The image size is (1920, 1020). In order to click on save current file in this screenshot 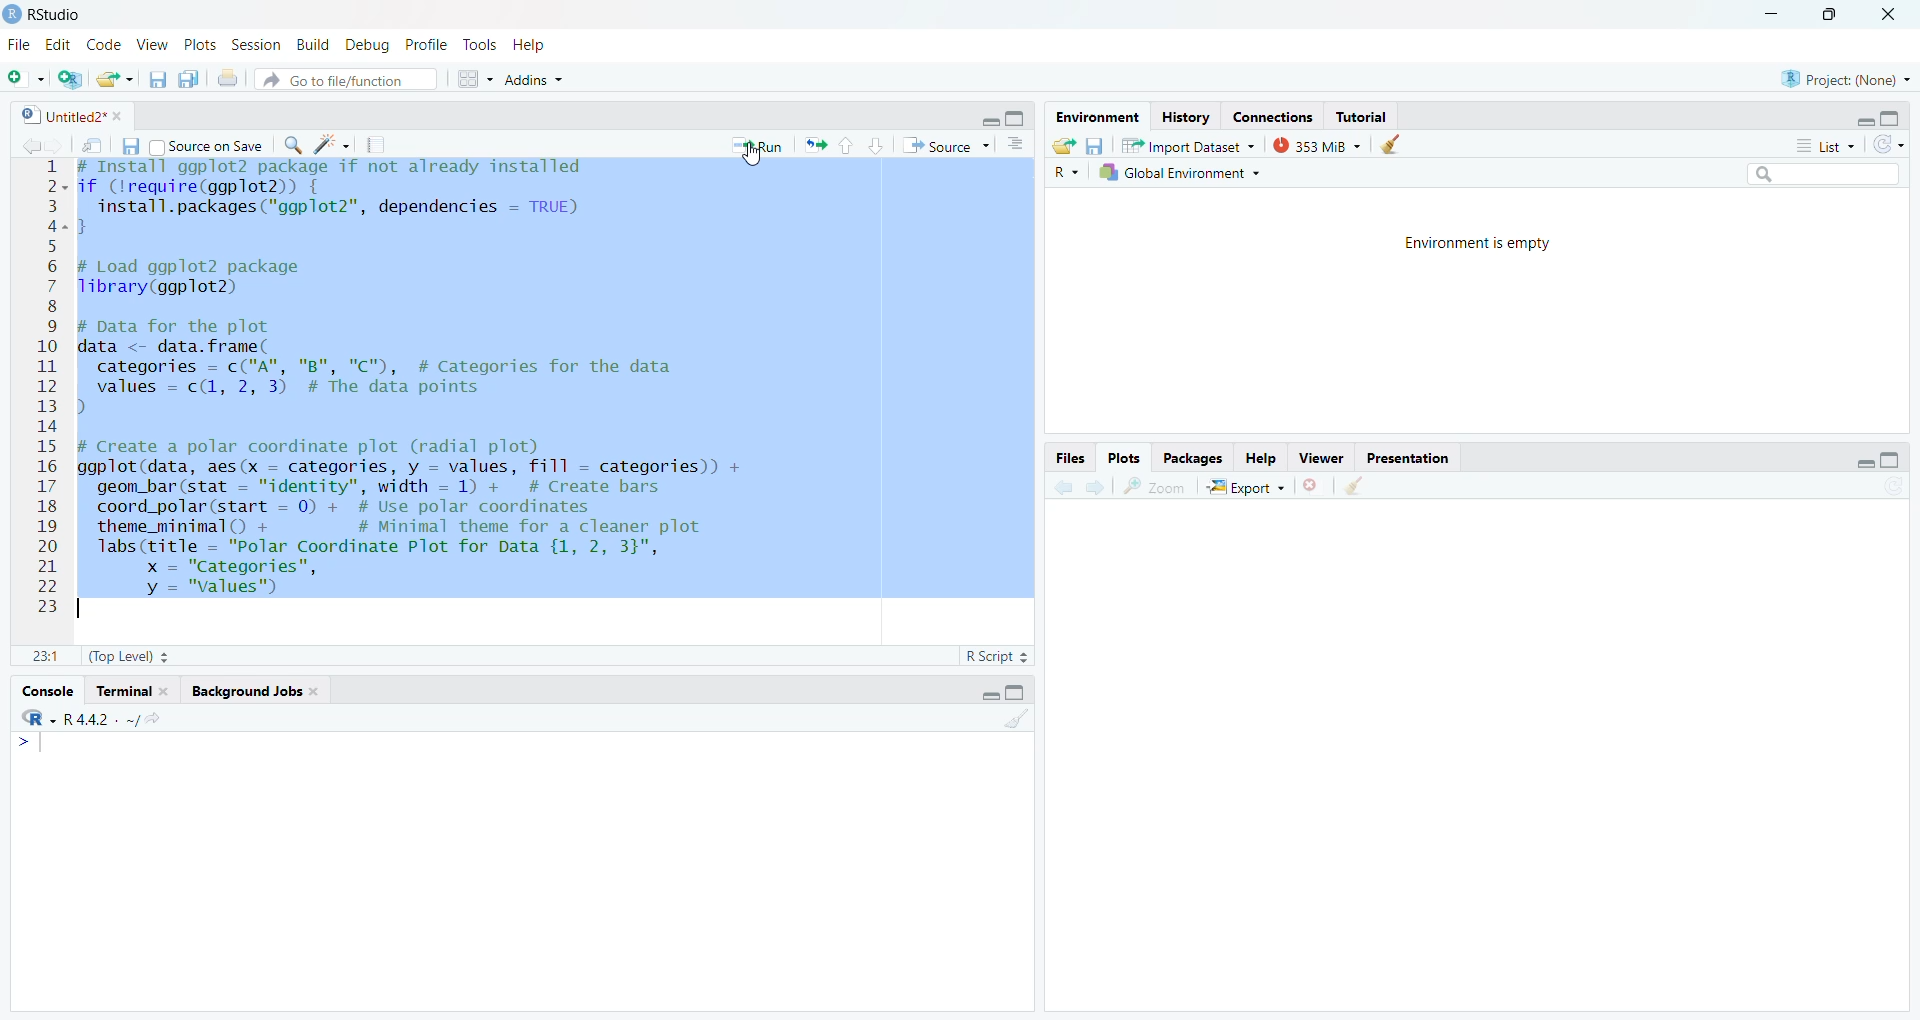, I will do `click(130, 146)`.